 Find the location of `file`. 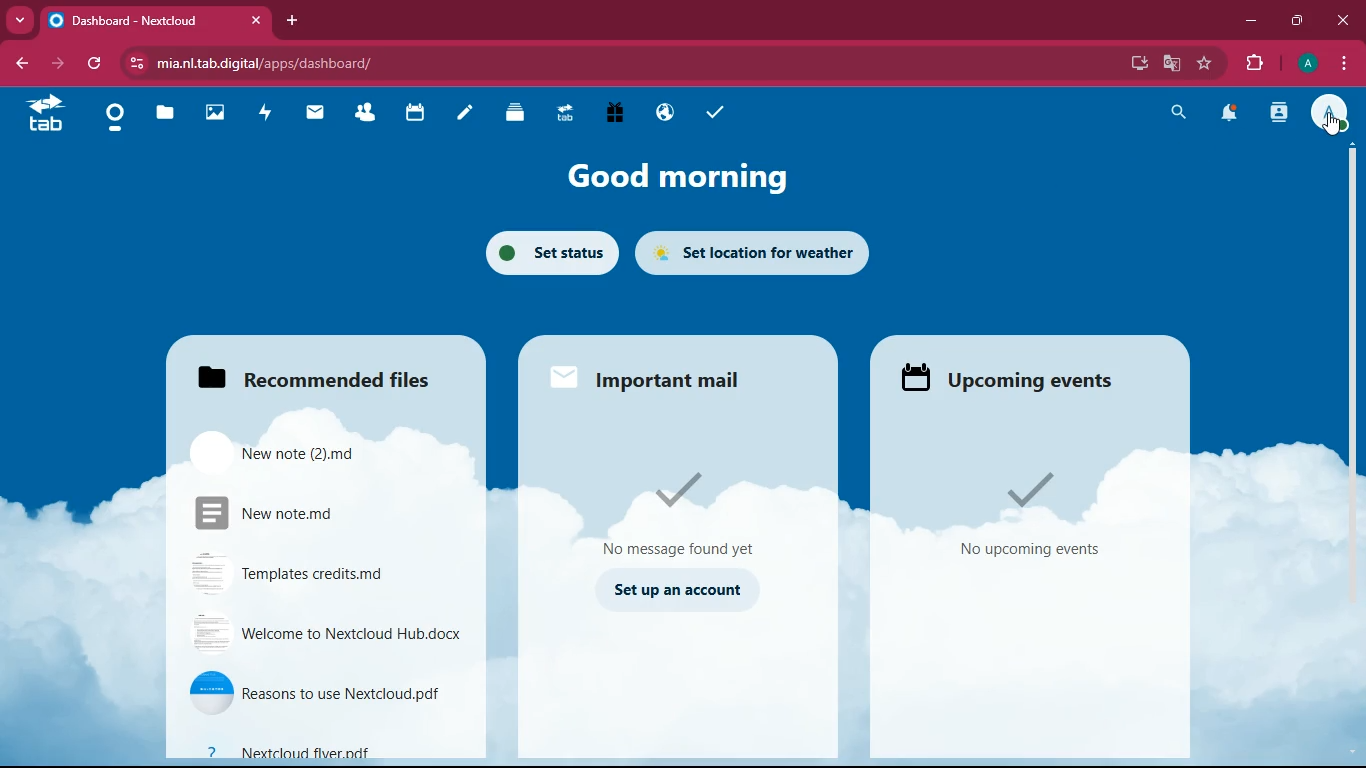

file is located at coordinates (301, 511).